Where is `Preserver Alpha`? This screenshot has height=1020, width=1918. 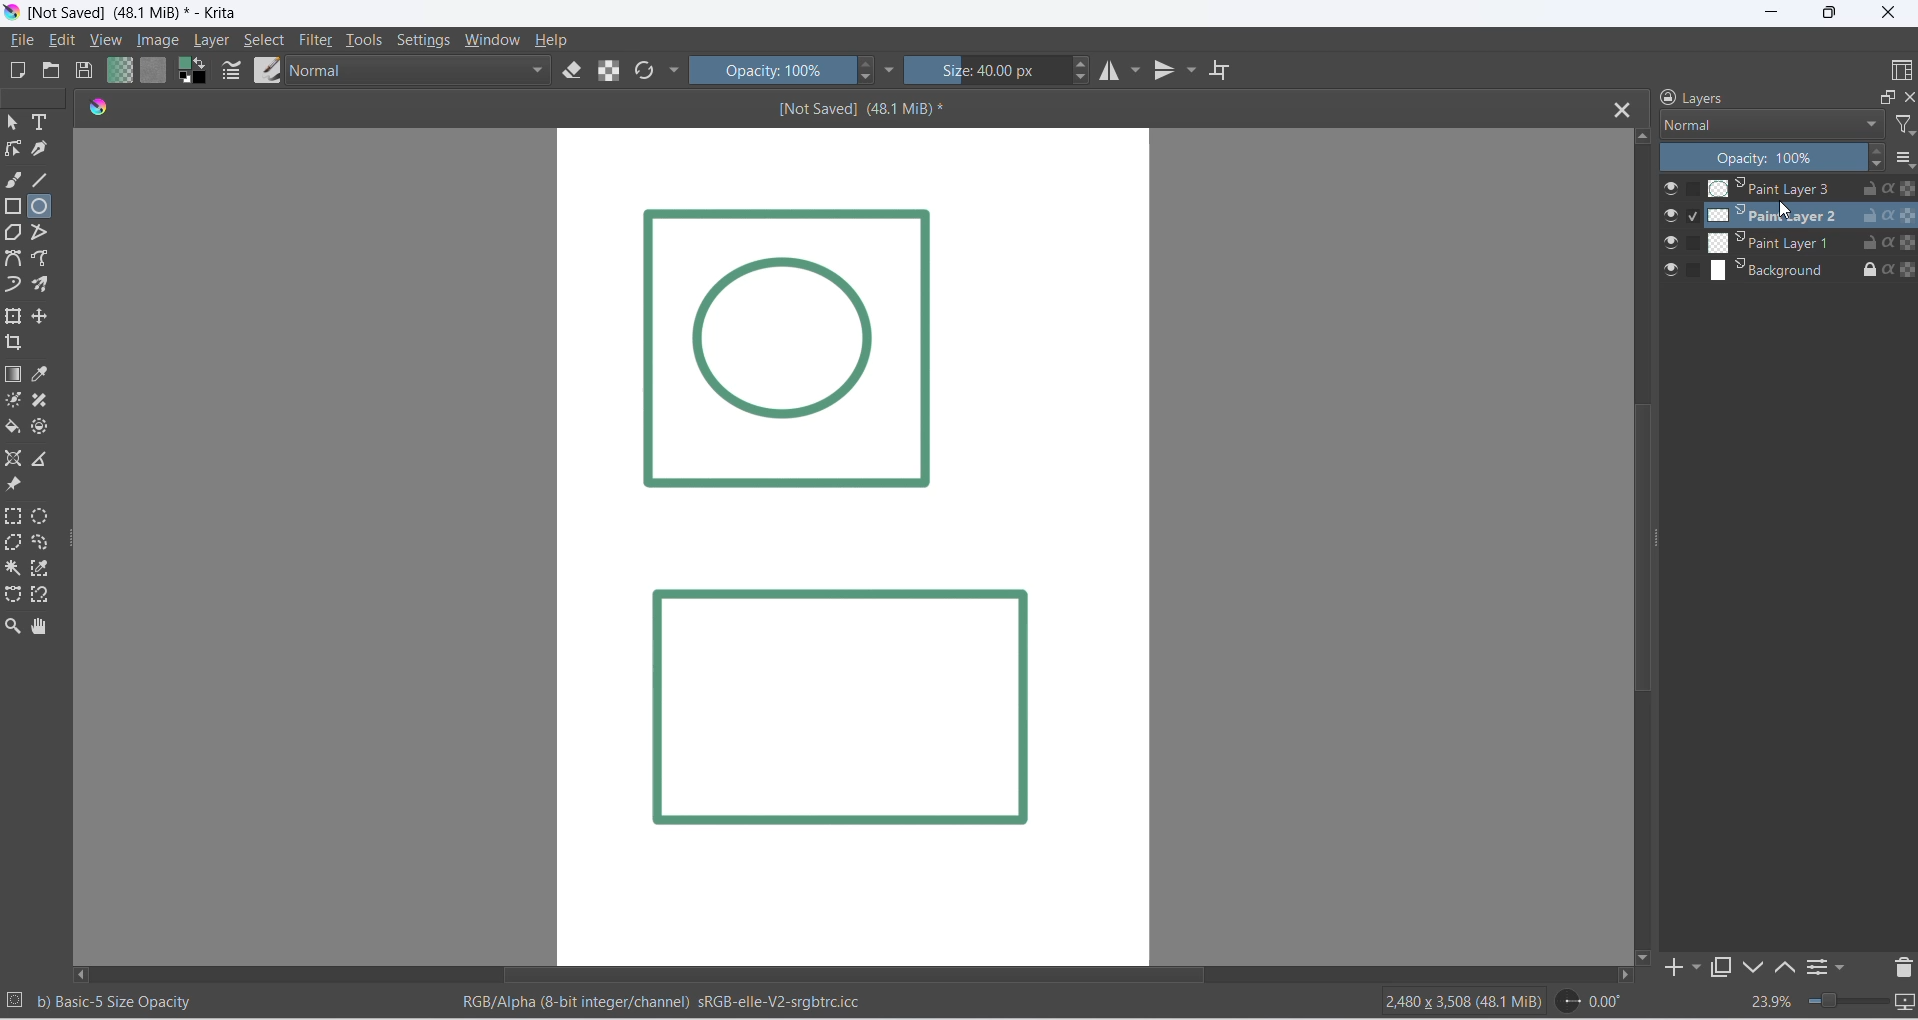
Preserver Alpha is located at coordinates (1899, 241).